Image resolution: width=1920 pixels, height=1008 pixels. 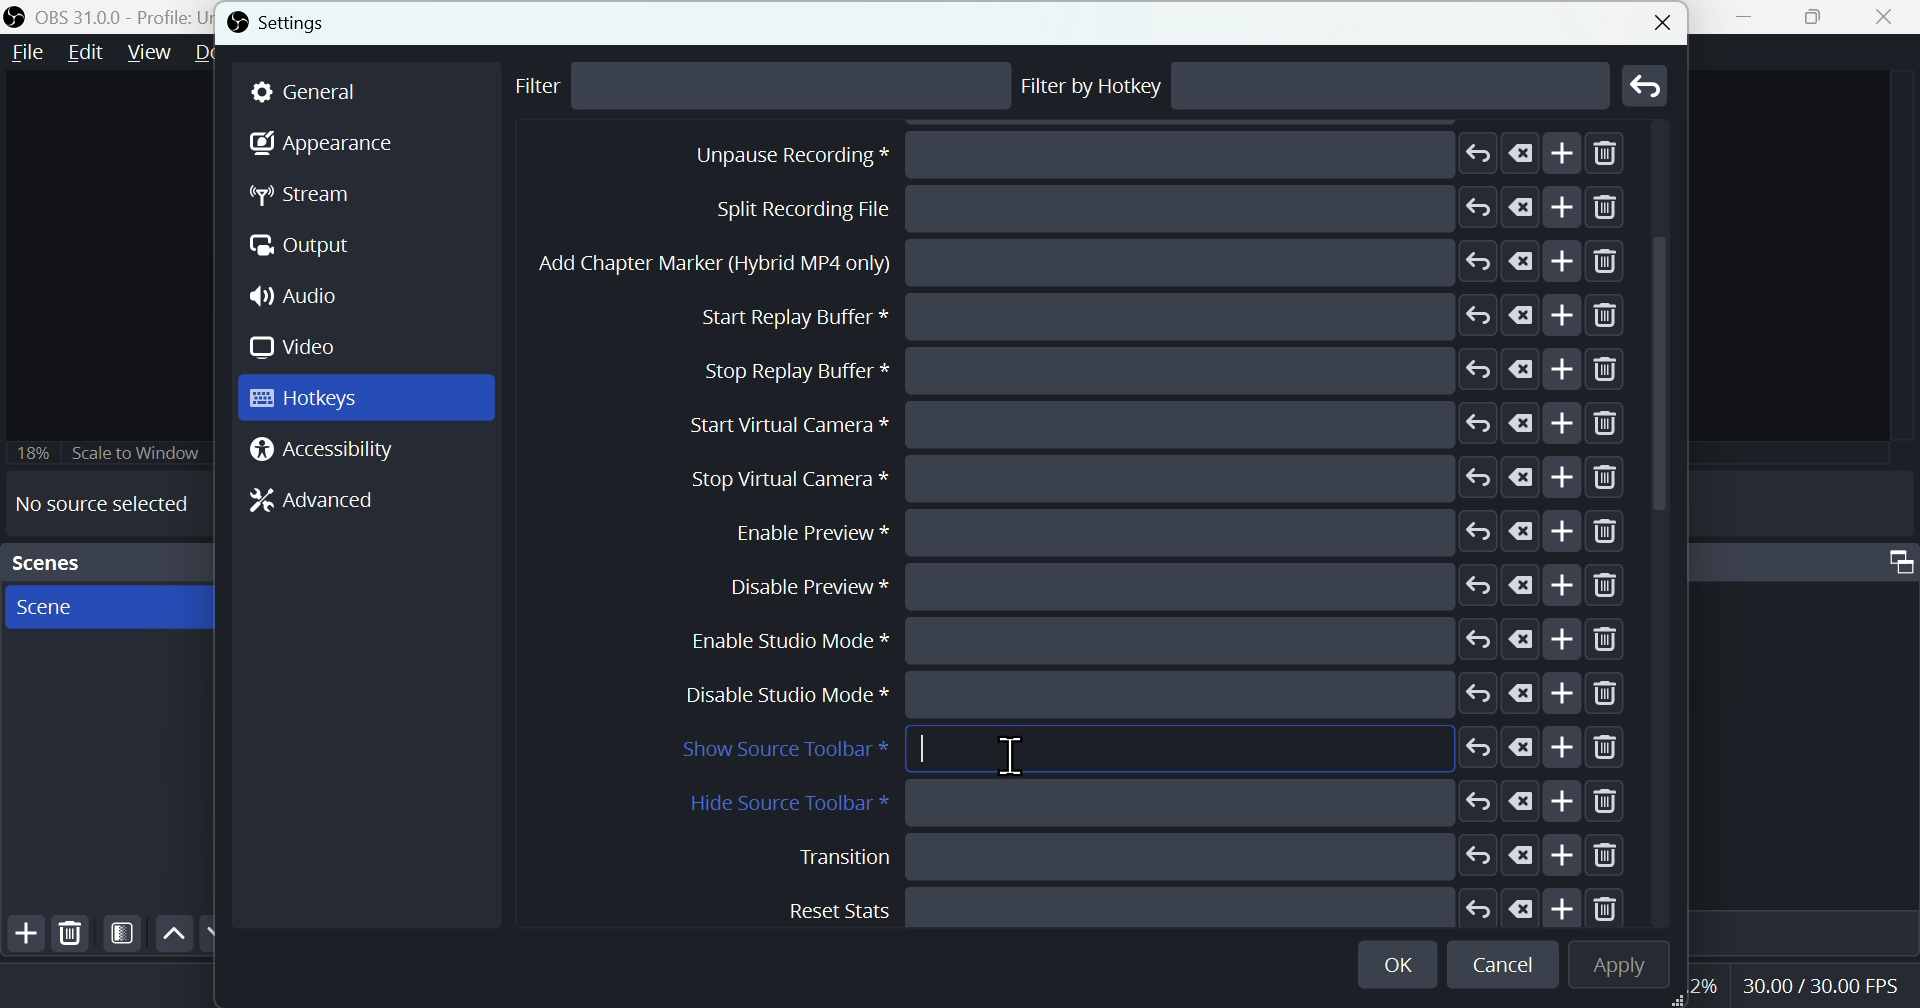 What do you see at coordinates (366, 398) in the screenshot?
I see `Hot keys` at bounding box center [366, 398].